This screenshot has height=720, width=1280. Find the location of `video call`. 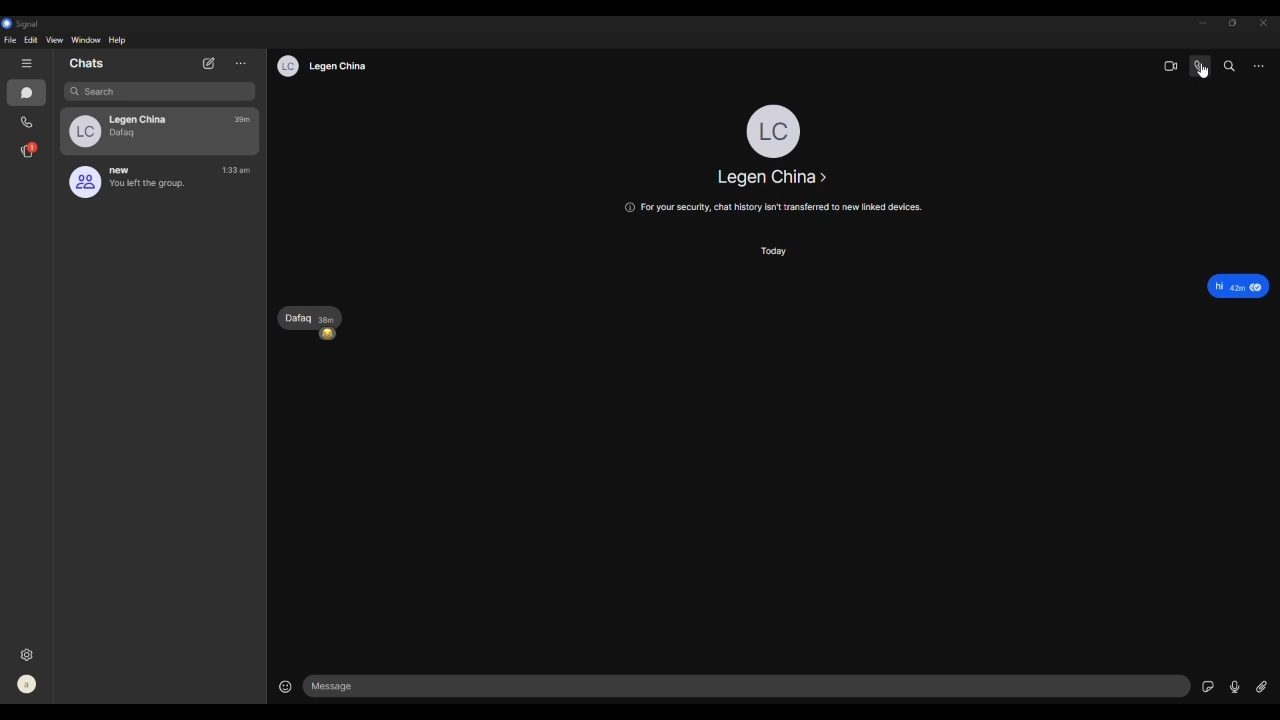

video call is located at coordinates (1164, 66).